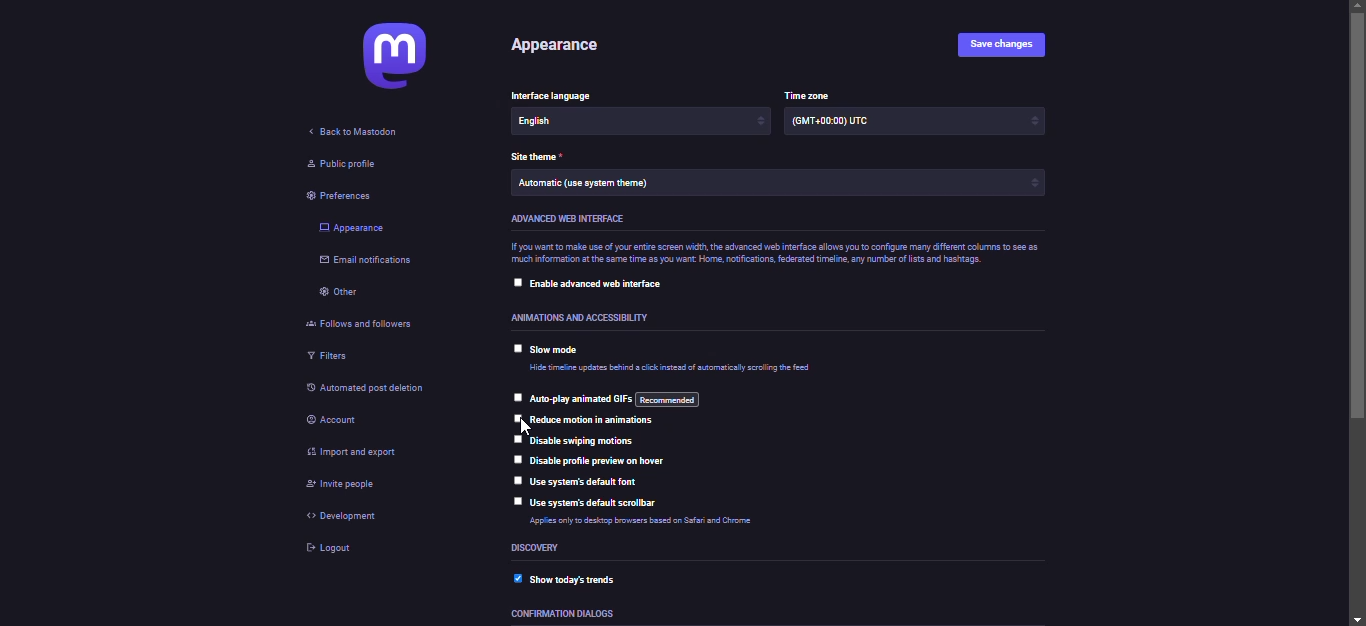 This screenshot has width=1366, height=626. Describe the element at coordinates (596, 282) in the screenshot. I see `enable advanced web interface` at that location.